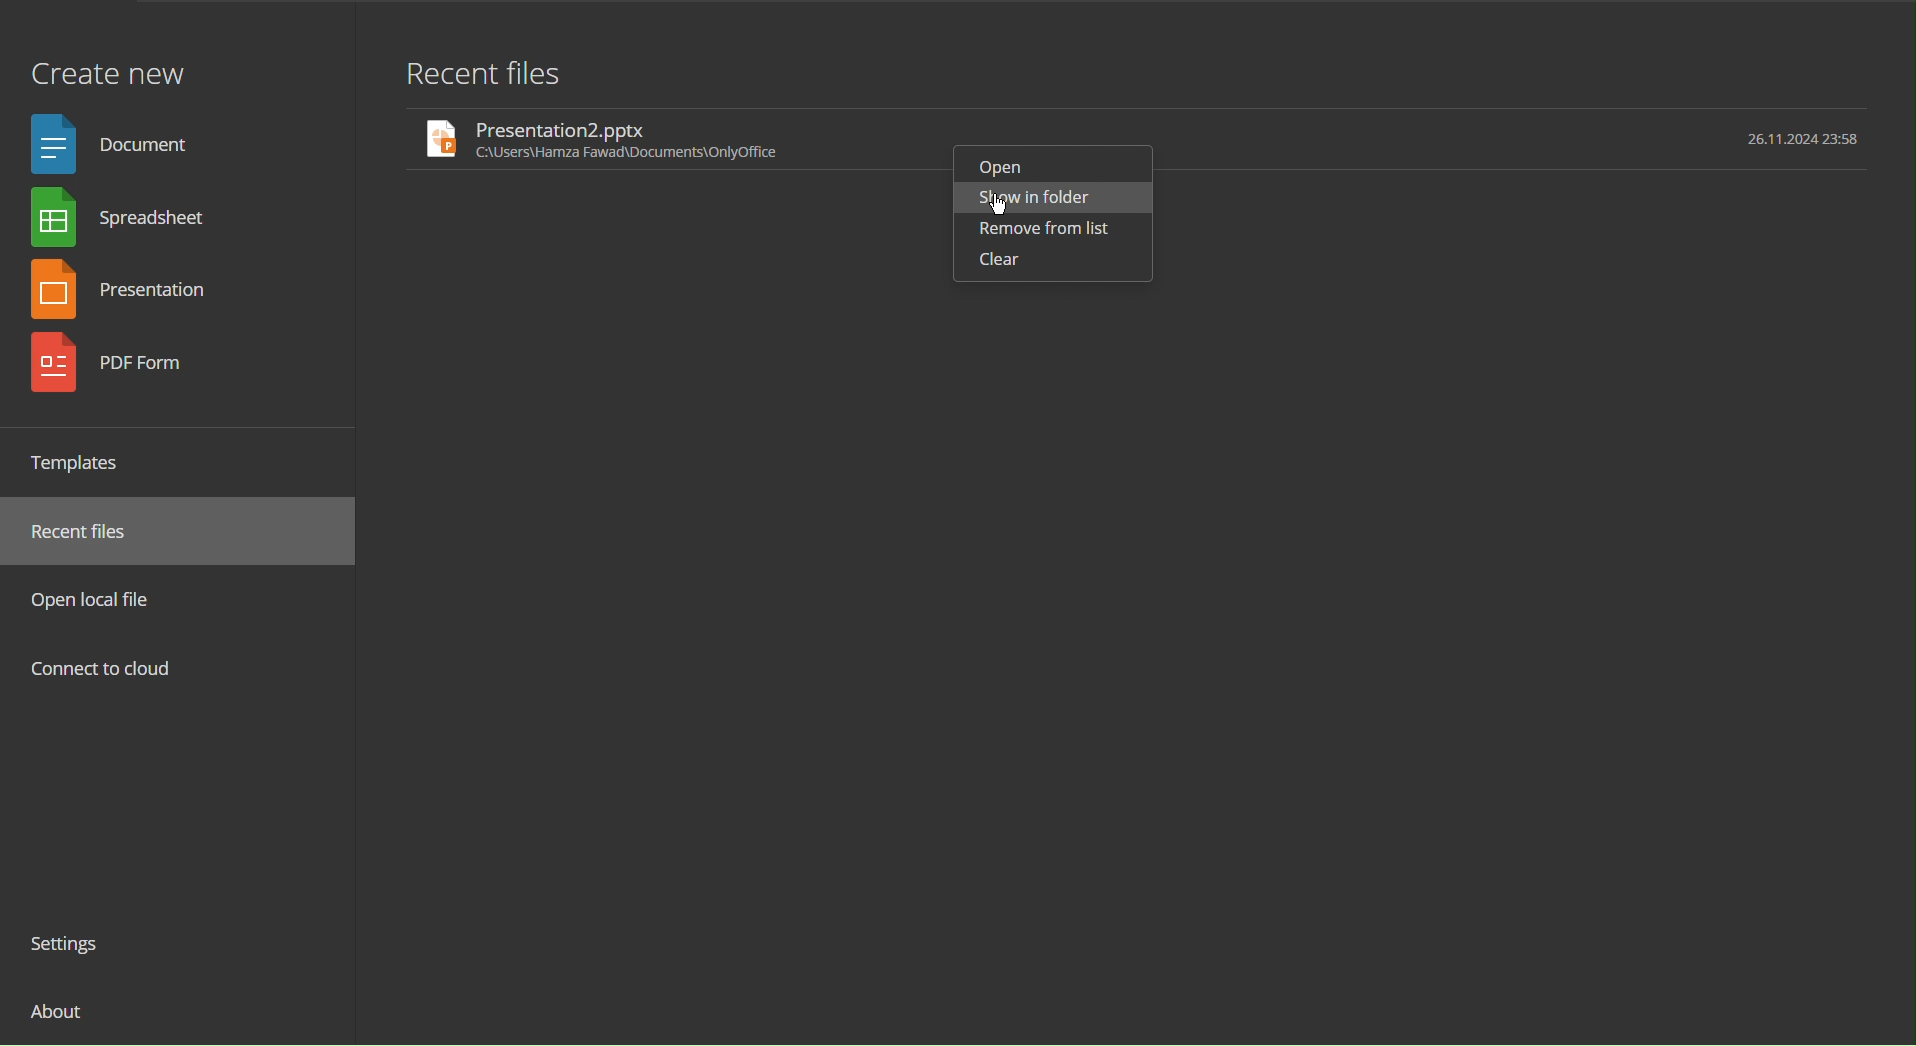 Image resolution: width=1916 pixels, height=1046 pixels. Describe the element at coordinates (118, 142) in the screenshot. I see `Document` at that location.